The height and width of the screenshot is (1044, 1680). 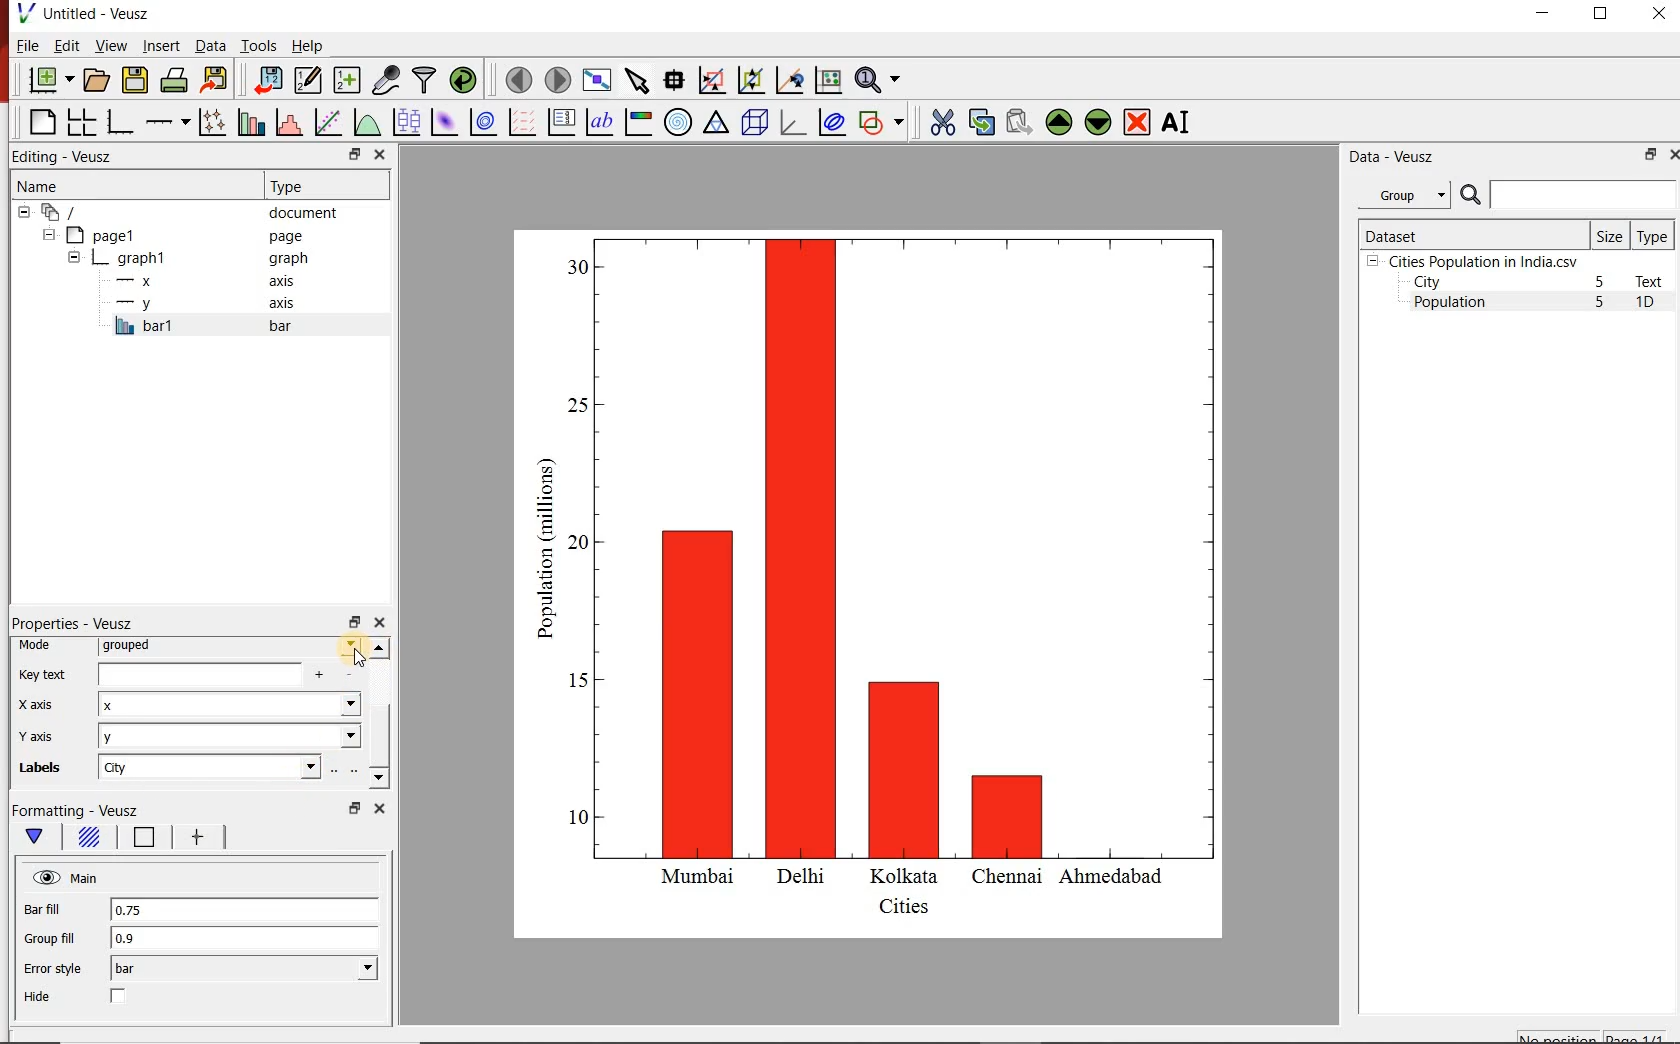 What do you see at coordinates (286, 122) in the screenshot?
I see `histogram of a dataset` at bounding box center [286, 122].